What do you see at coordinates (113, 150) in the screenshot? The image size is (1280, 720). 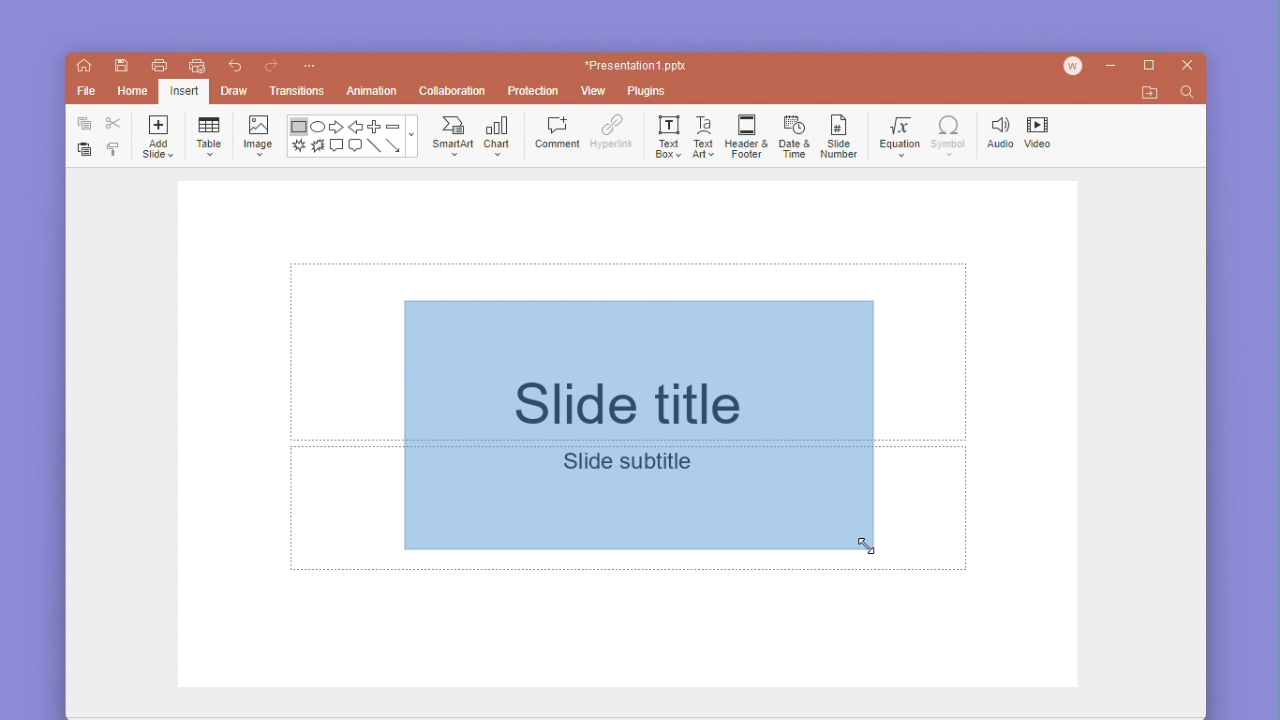 I see `format painter` at bounding box center [113, 150].